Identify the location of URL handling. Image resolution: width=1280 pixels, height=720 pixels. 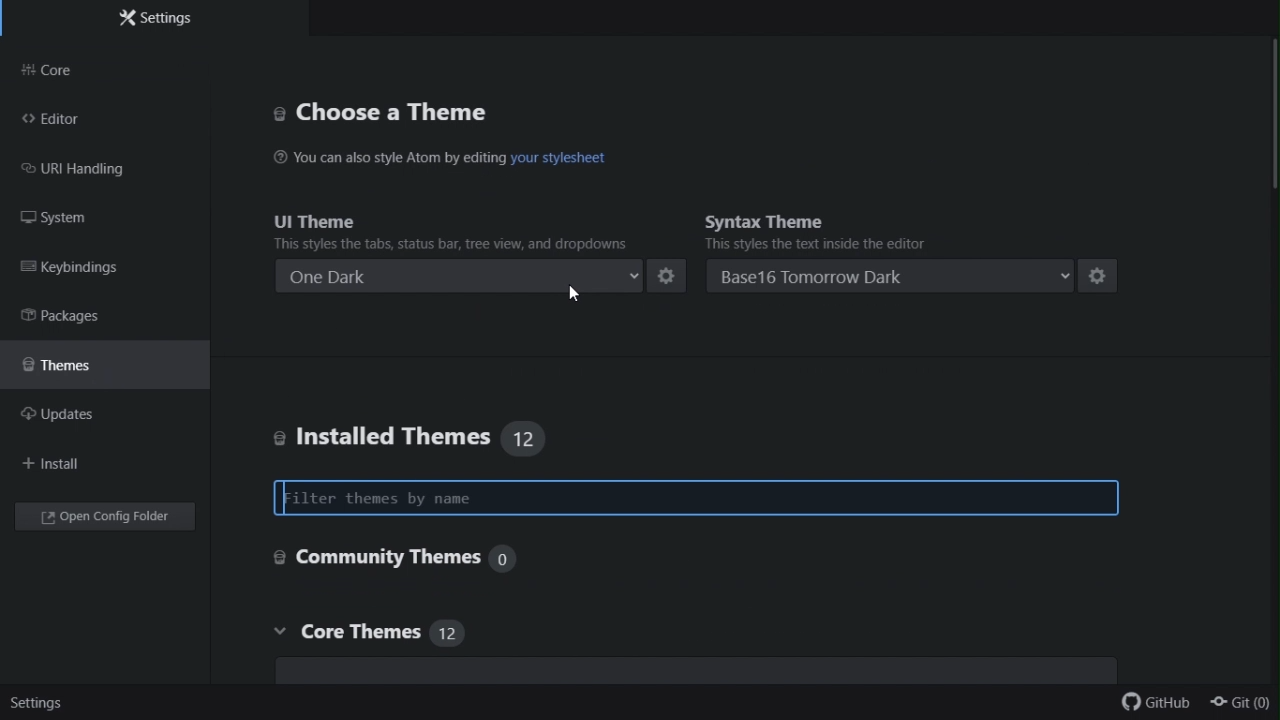
(94, 171).